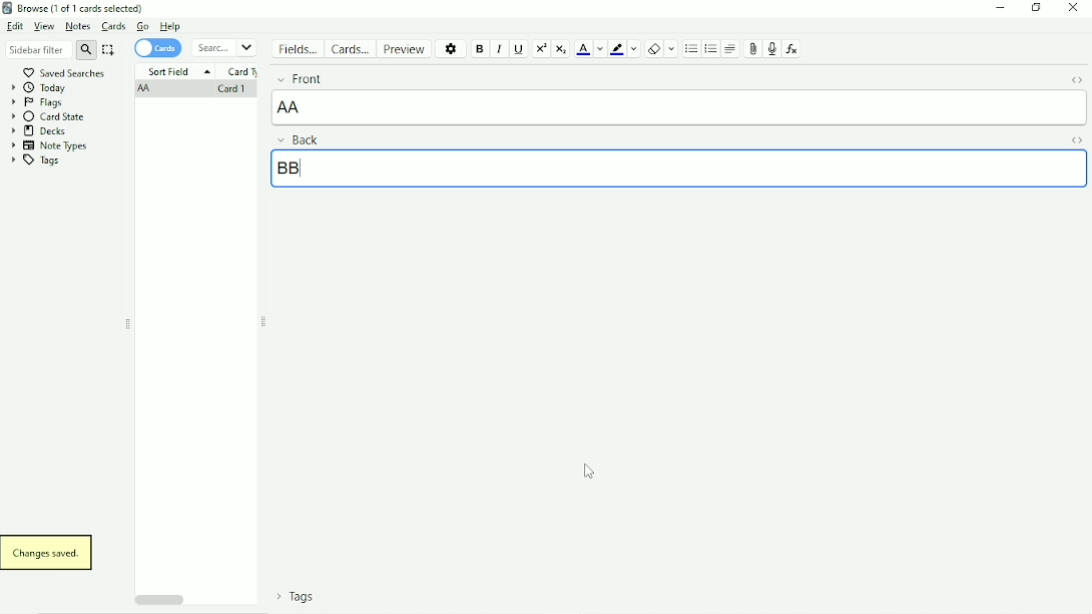 This screenshot has width=1092, height=614. I want to click on Close, so click(1073, 8).